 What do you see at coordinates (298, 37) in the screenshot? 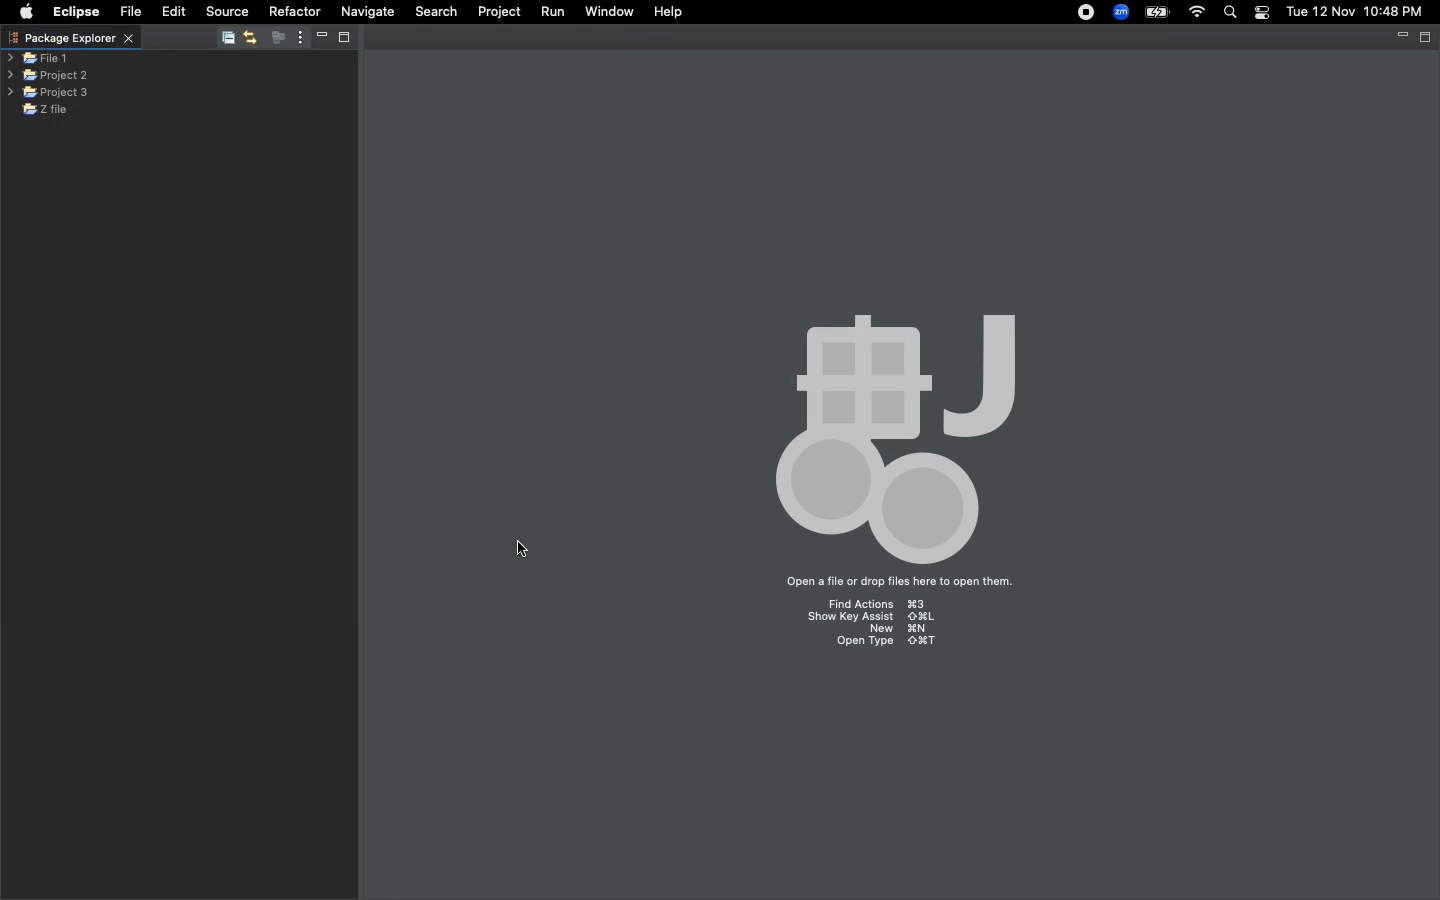
I see `More` at bounding box center [298, 37].